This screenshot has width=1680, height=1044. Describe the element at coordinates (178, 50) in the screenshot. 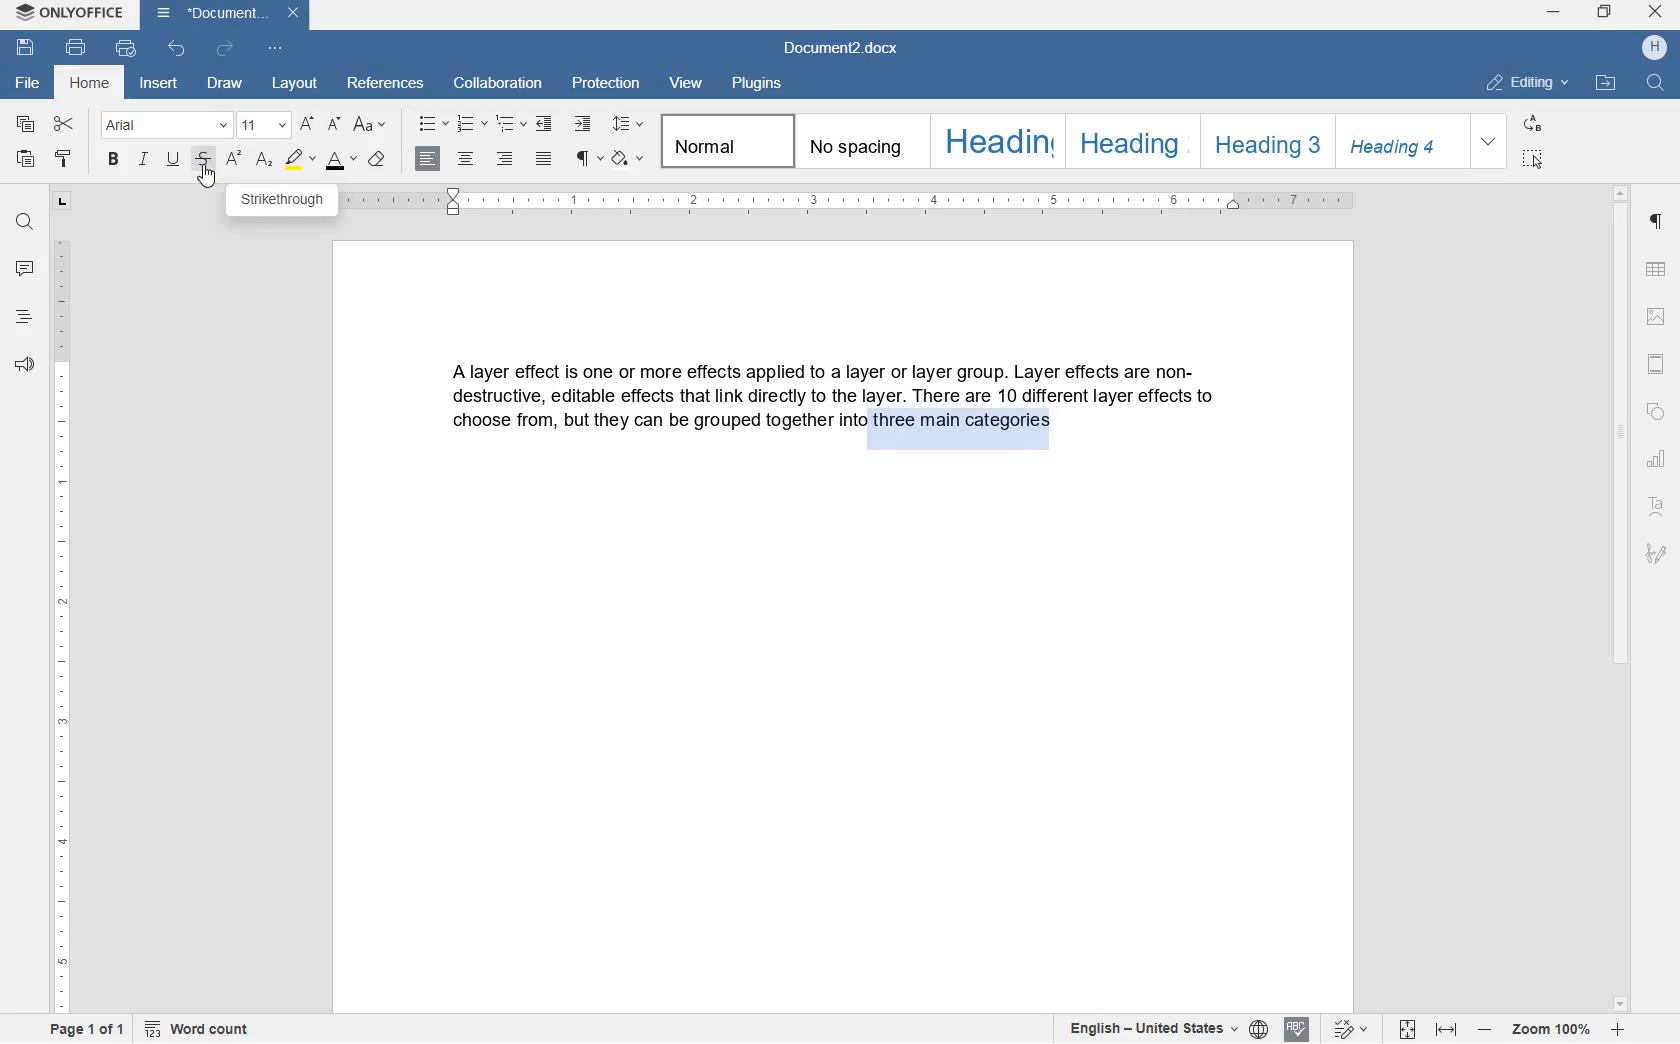

I see `undo` at that location.